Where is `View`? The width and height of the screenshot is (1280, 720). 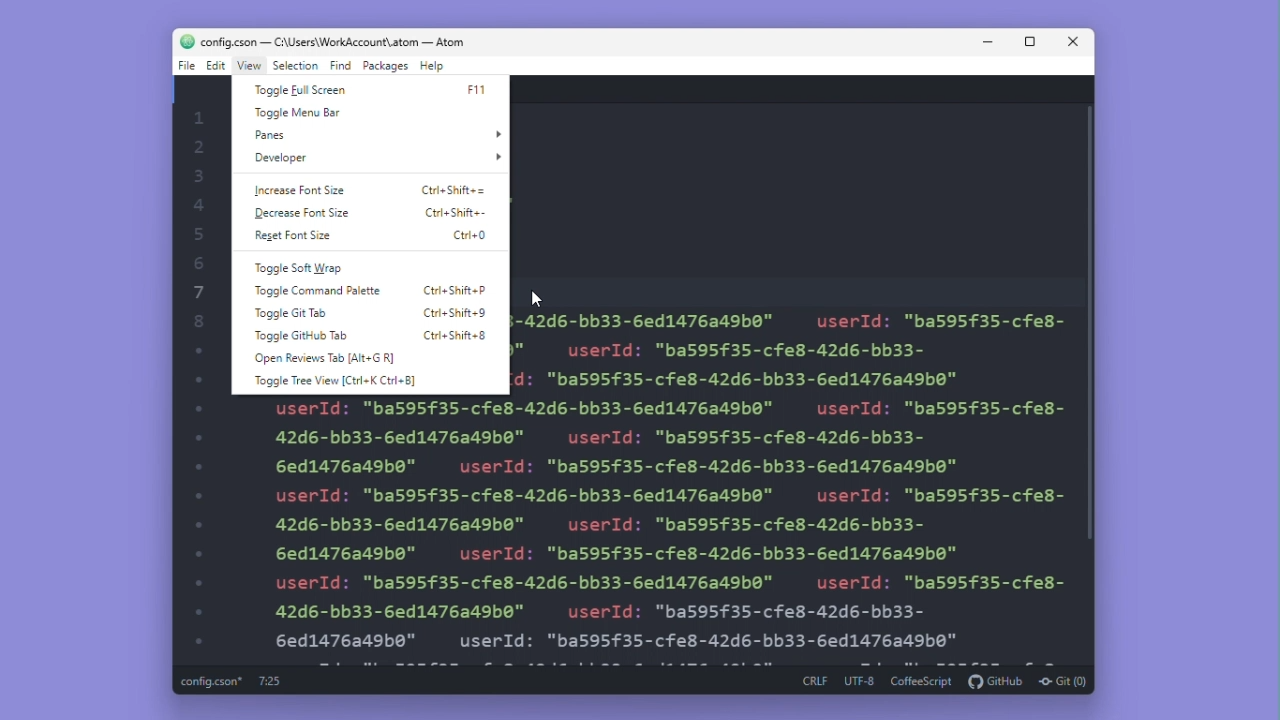
View is located at coordinates (250, 66).